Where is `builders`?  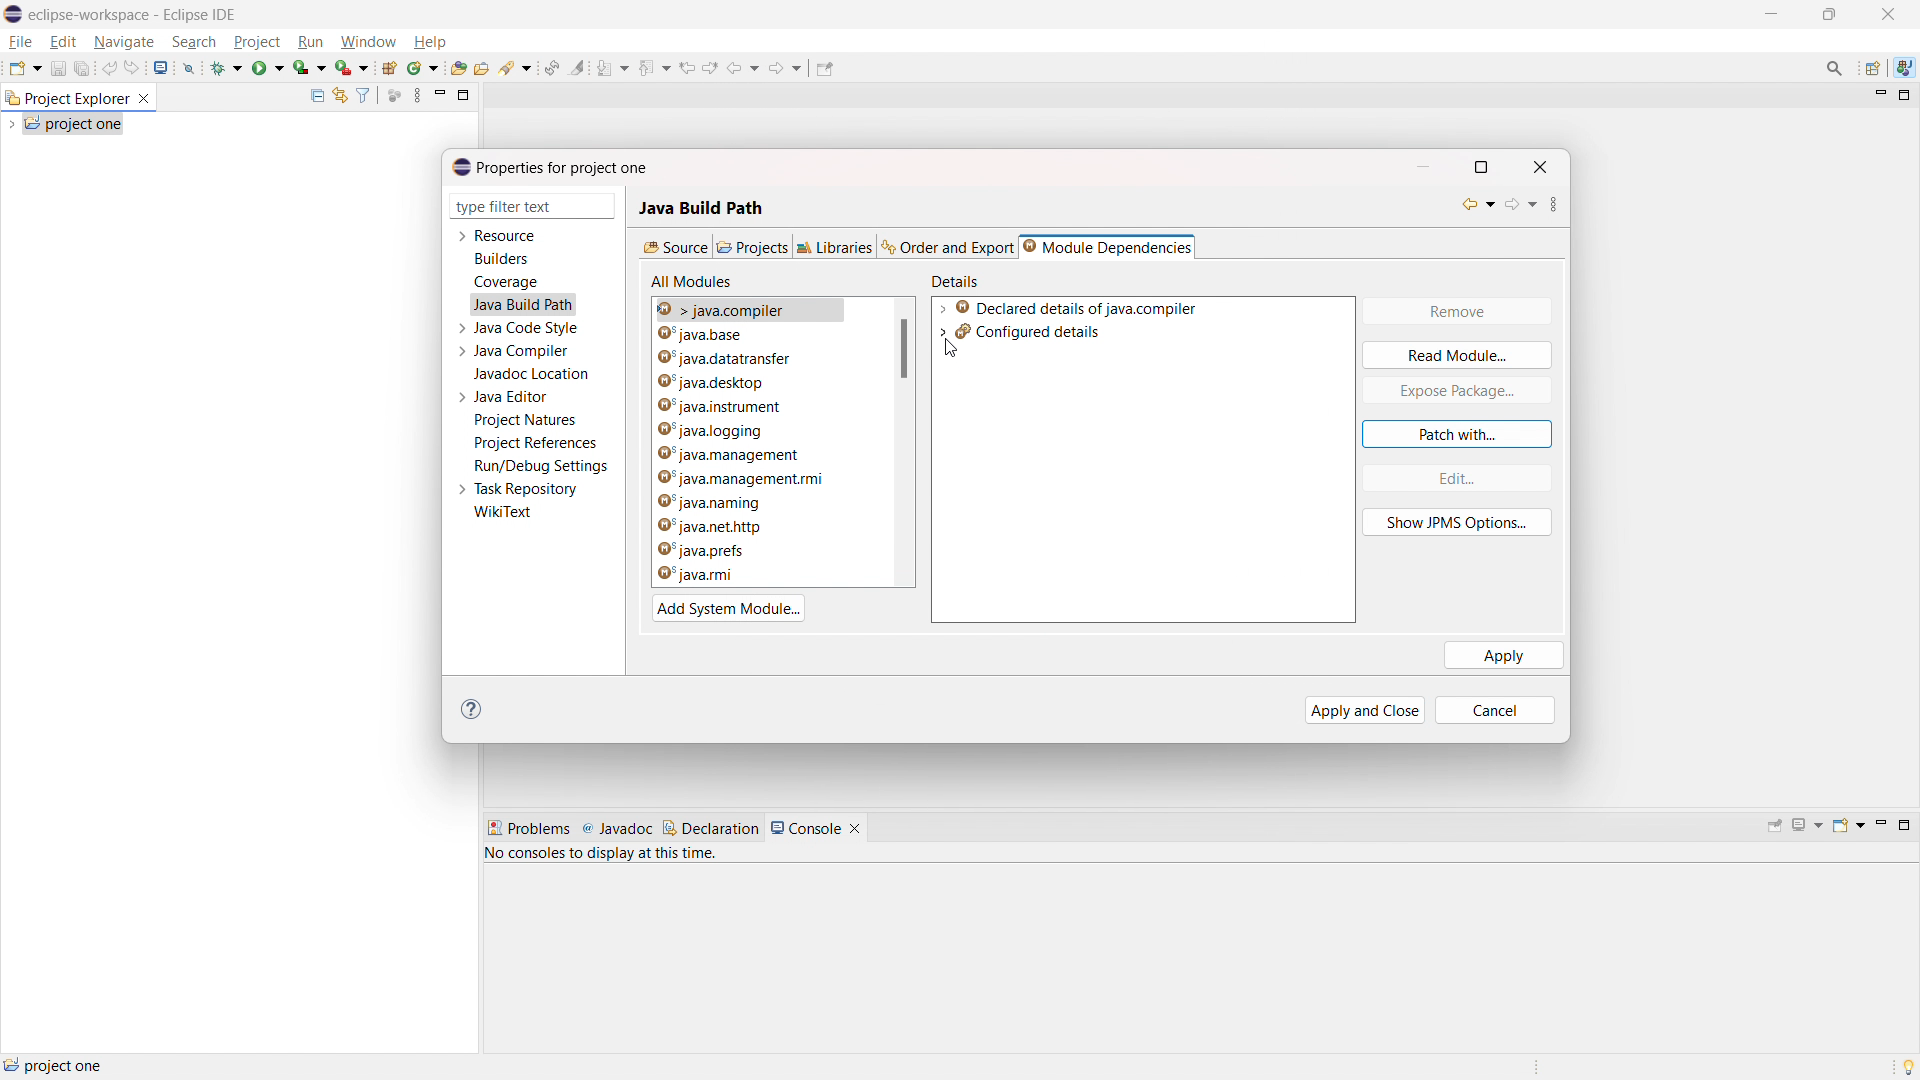
builders is located at coordinates (501, 259).